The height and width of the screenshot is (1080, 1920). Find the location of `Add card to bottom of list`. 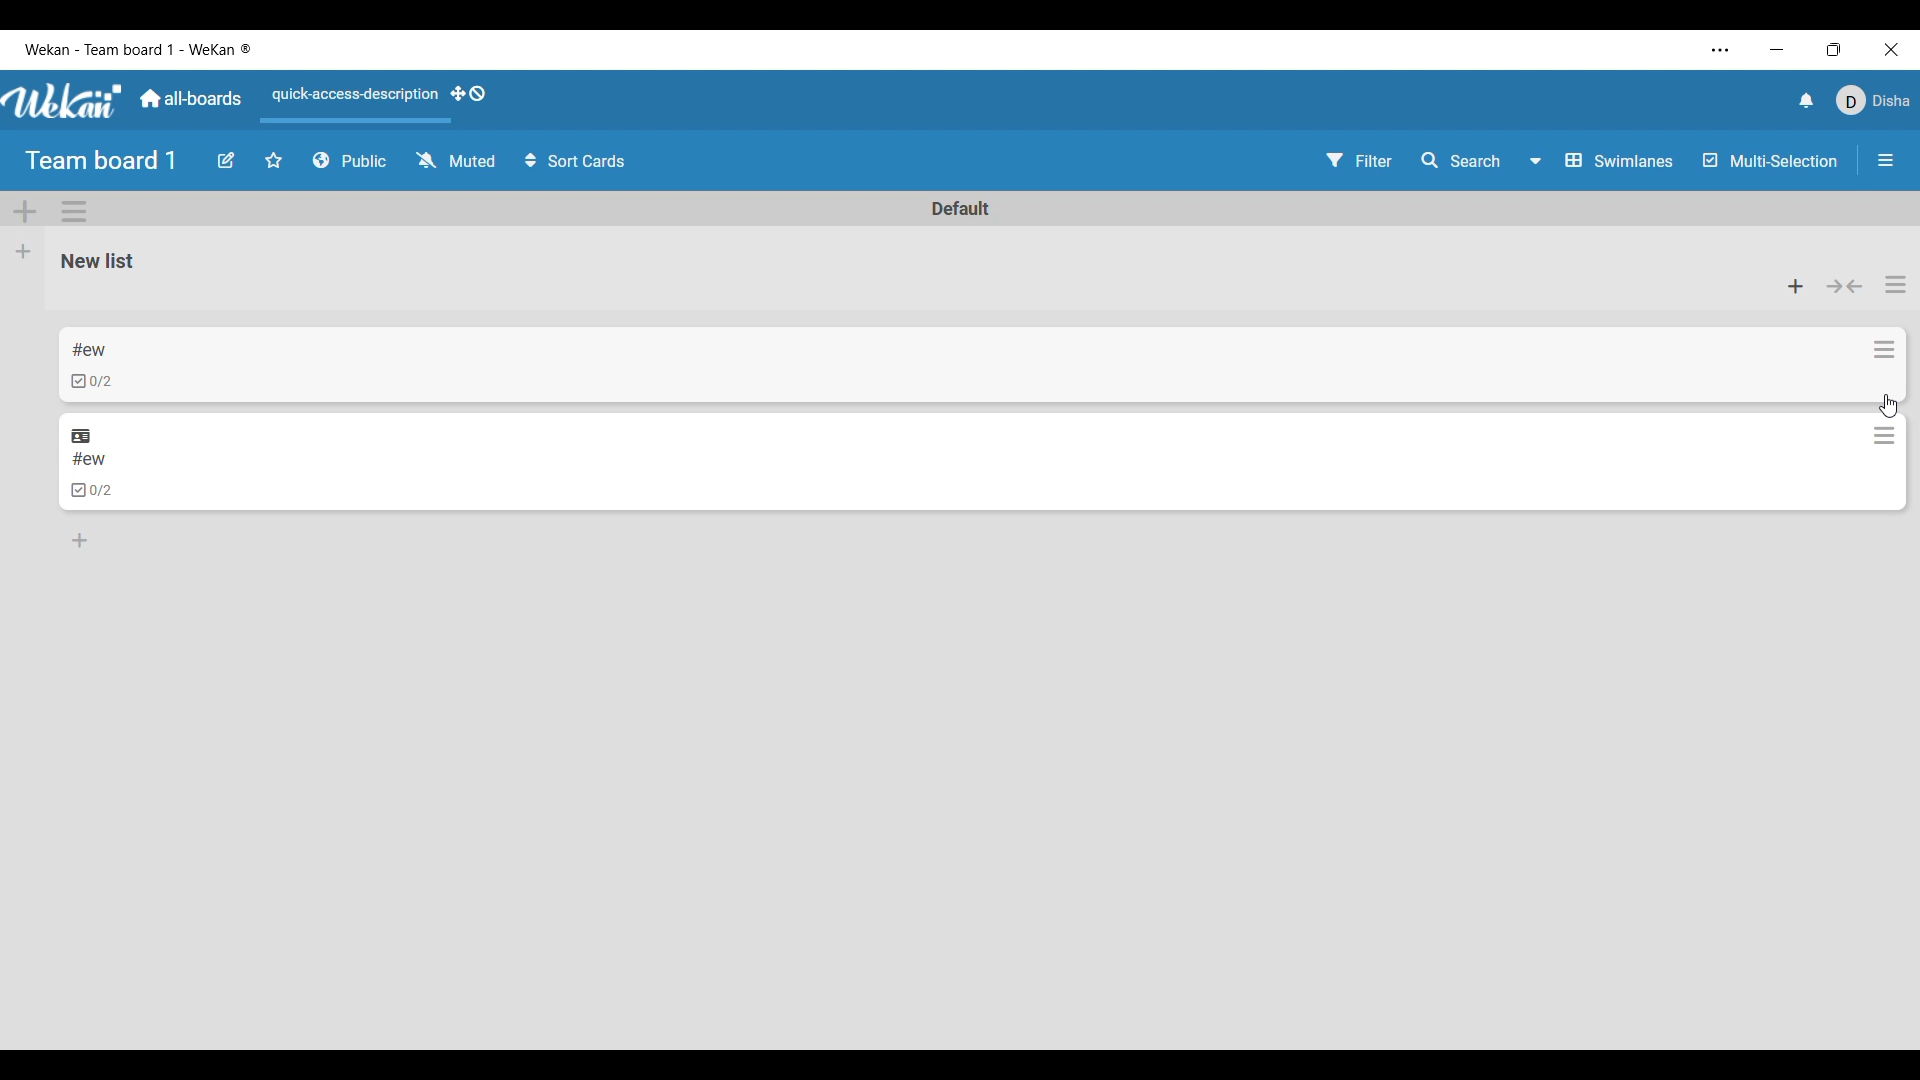

Add card to bottom of list is located at coordinates (81, 542).